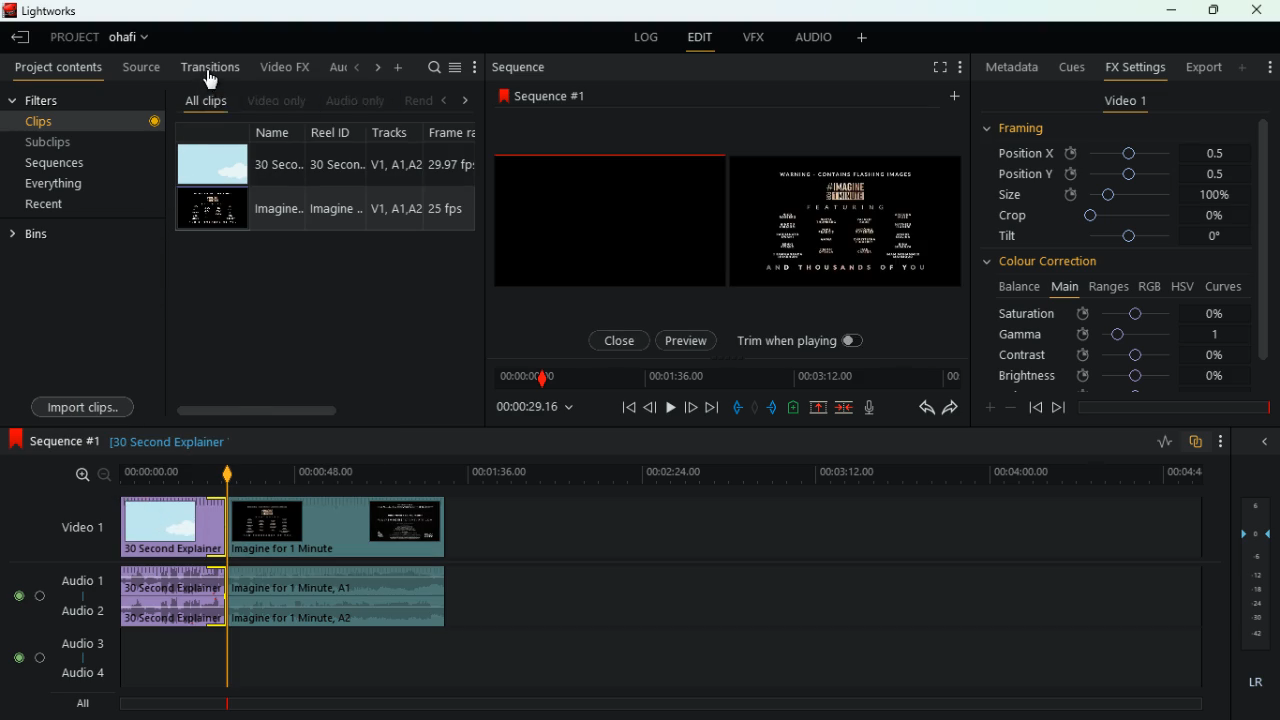  What do you see at coordinates (342, 527) in the screenshot?
I see `video` at bounding box center [342, 527].